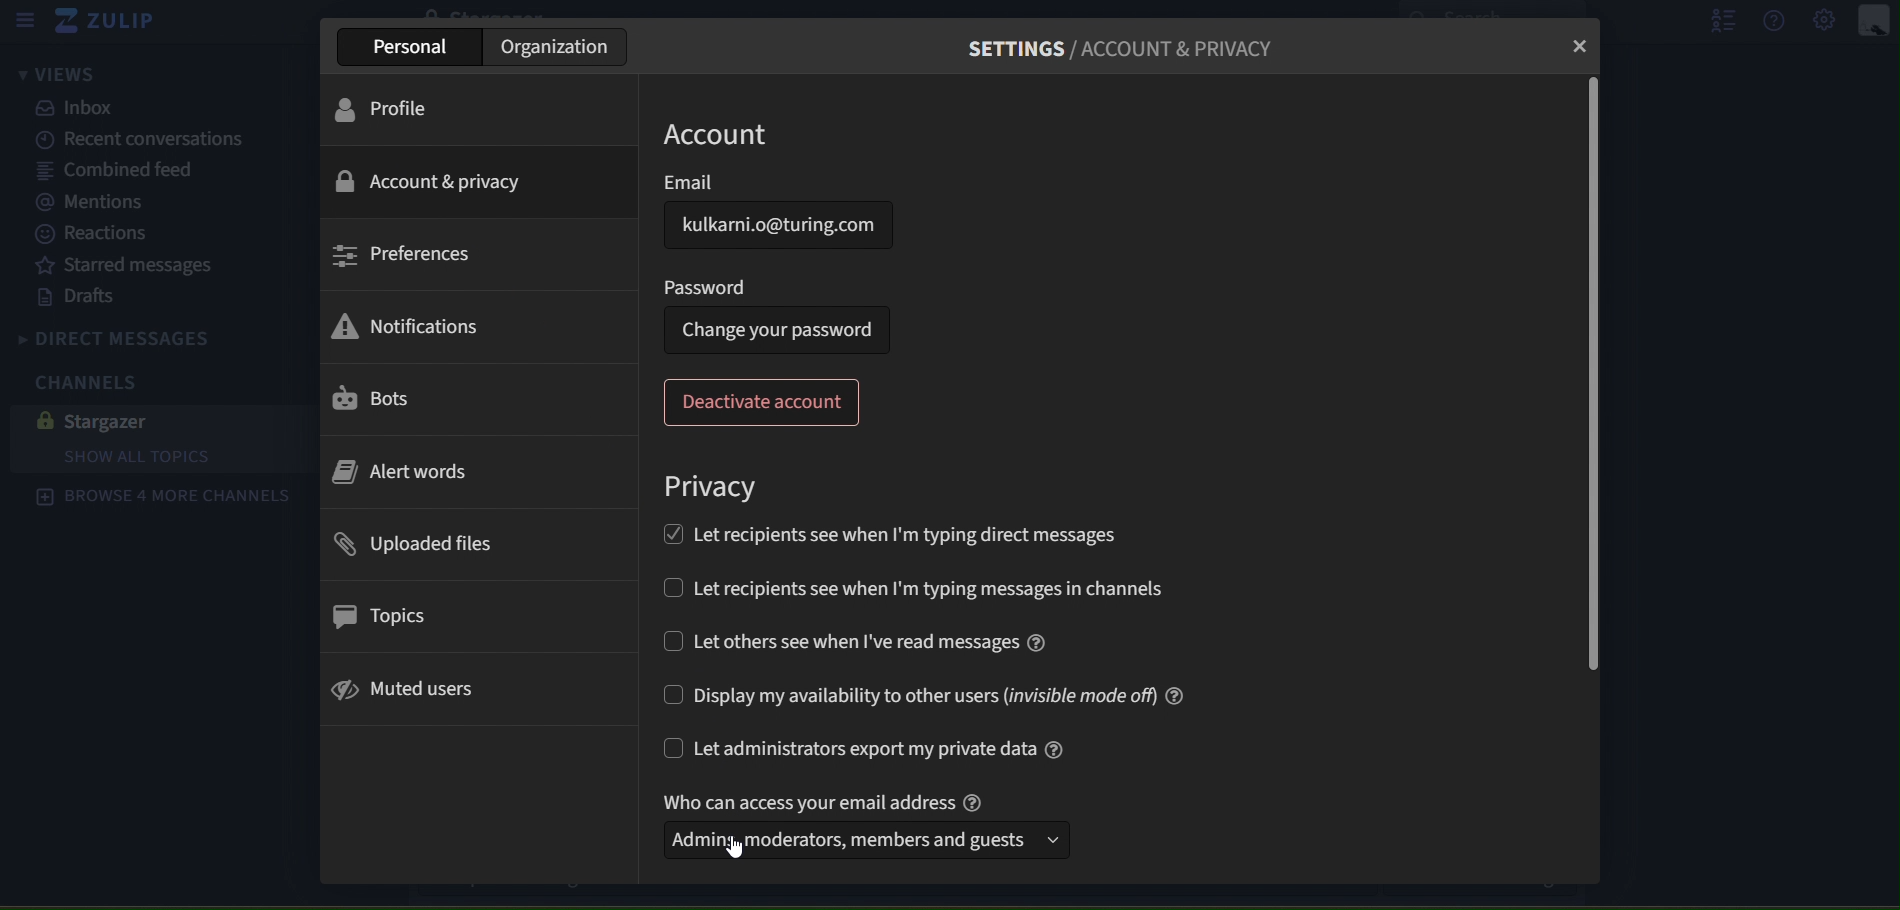  Describe the element at coordinates (162, 497) in the screenshot. I see `browse 4 more channels` at that location.